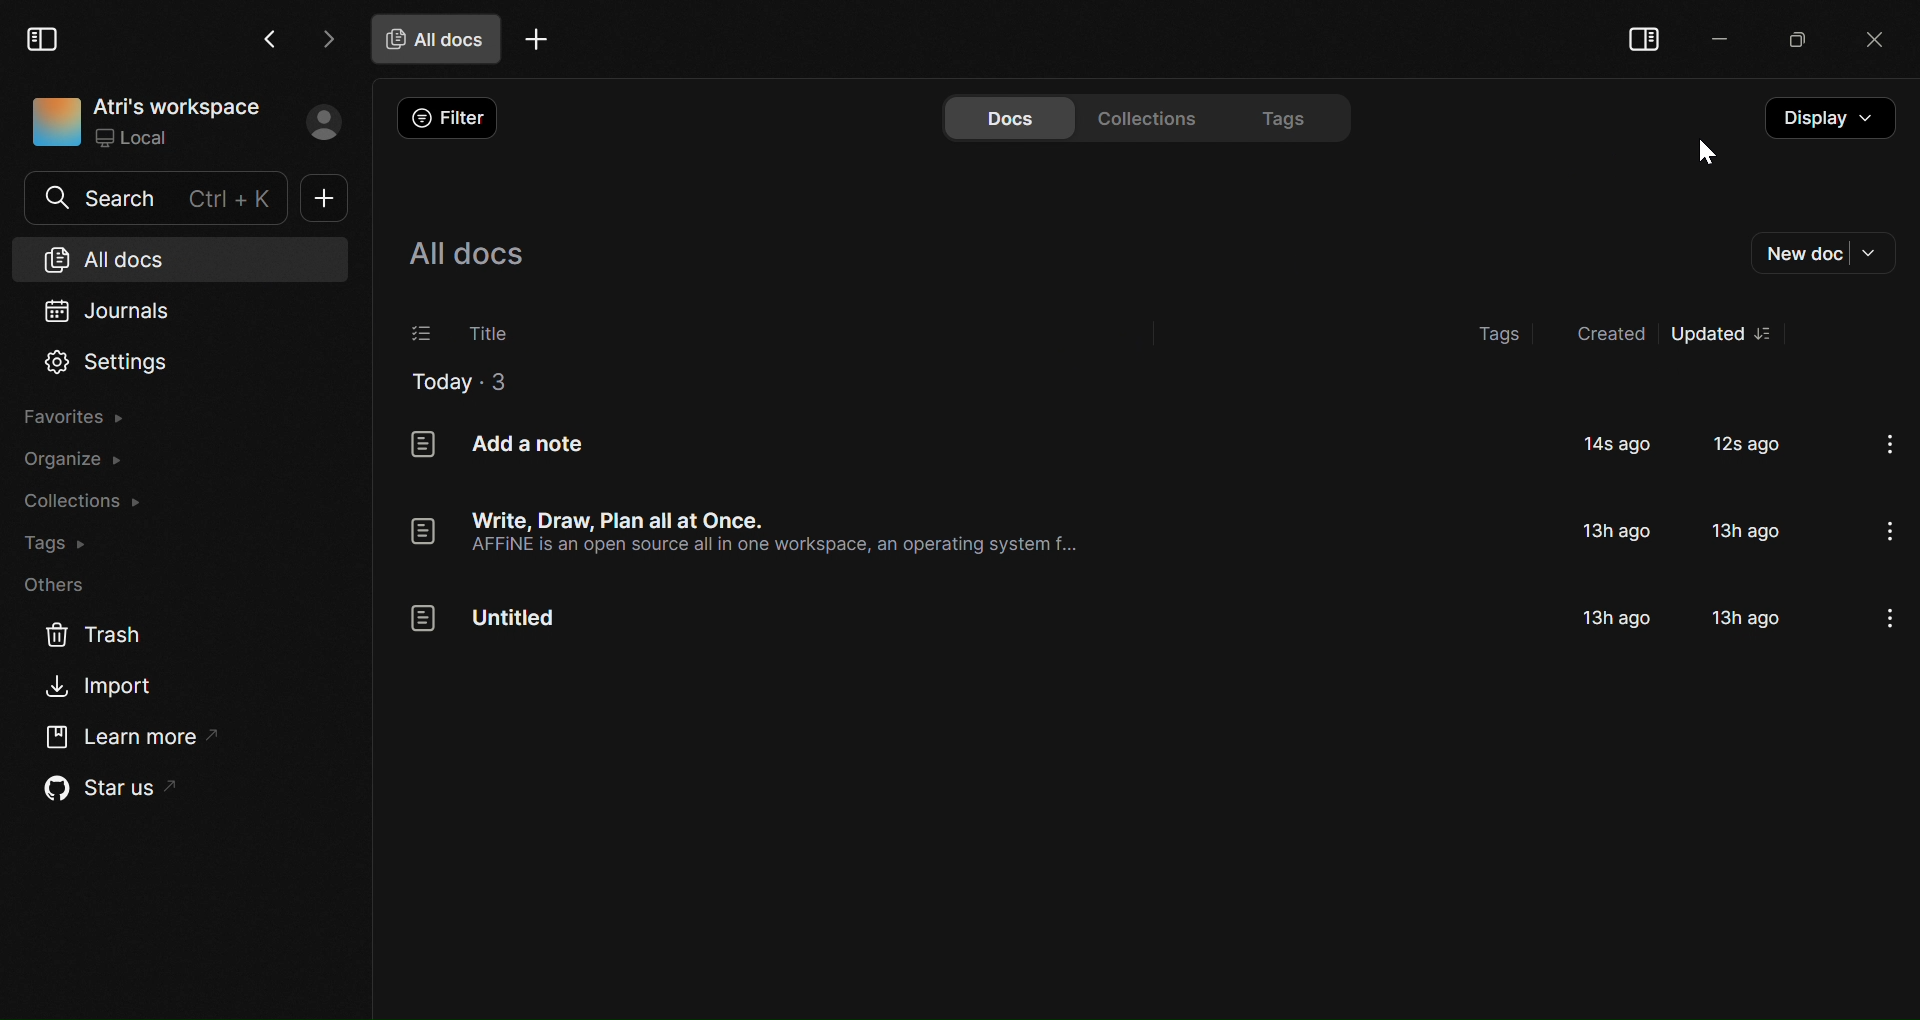 This screenshot has height=1020, width=1920. I want to click on Profile, so click(322, 122).